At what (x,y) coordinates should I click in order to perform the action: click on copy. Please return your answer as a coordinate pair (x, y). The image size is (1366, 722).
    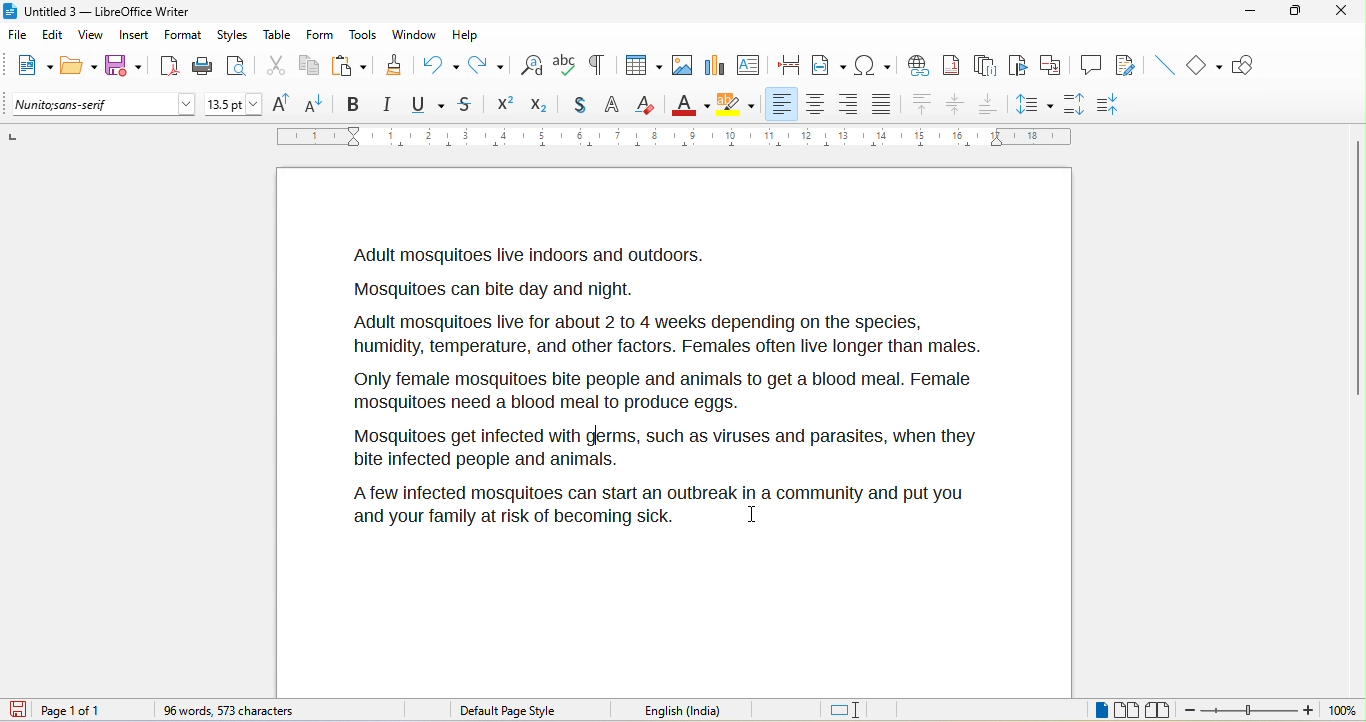
    Looking at the image, I should click on (309, 65).